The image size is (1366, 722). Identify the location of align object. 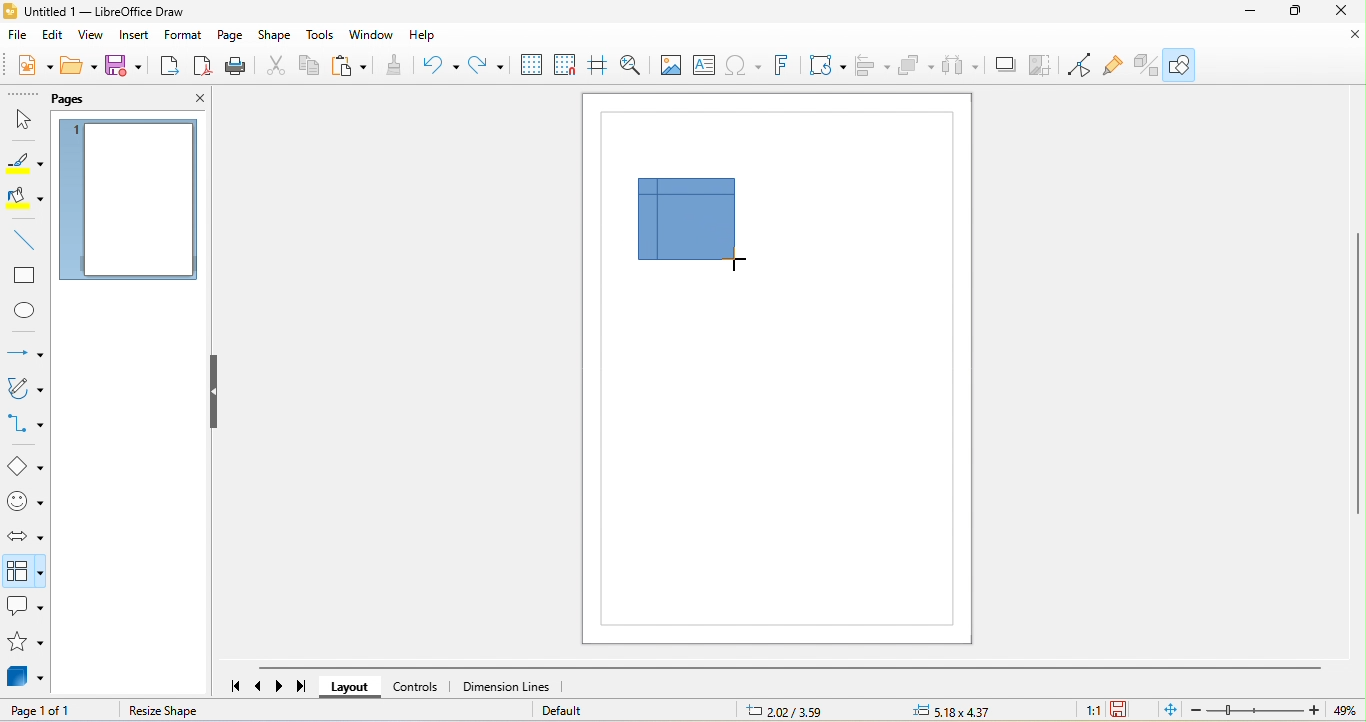
(870, 66).